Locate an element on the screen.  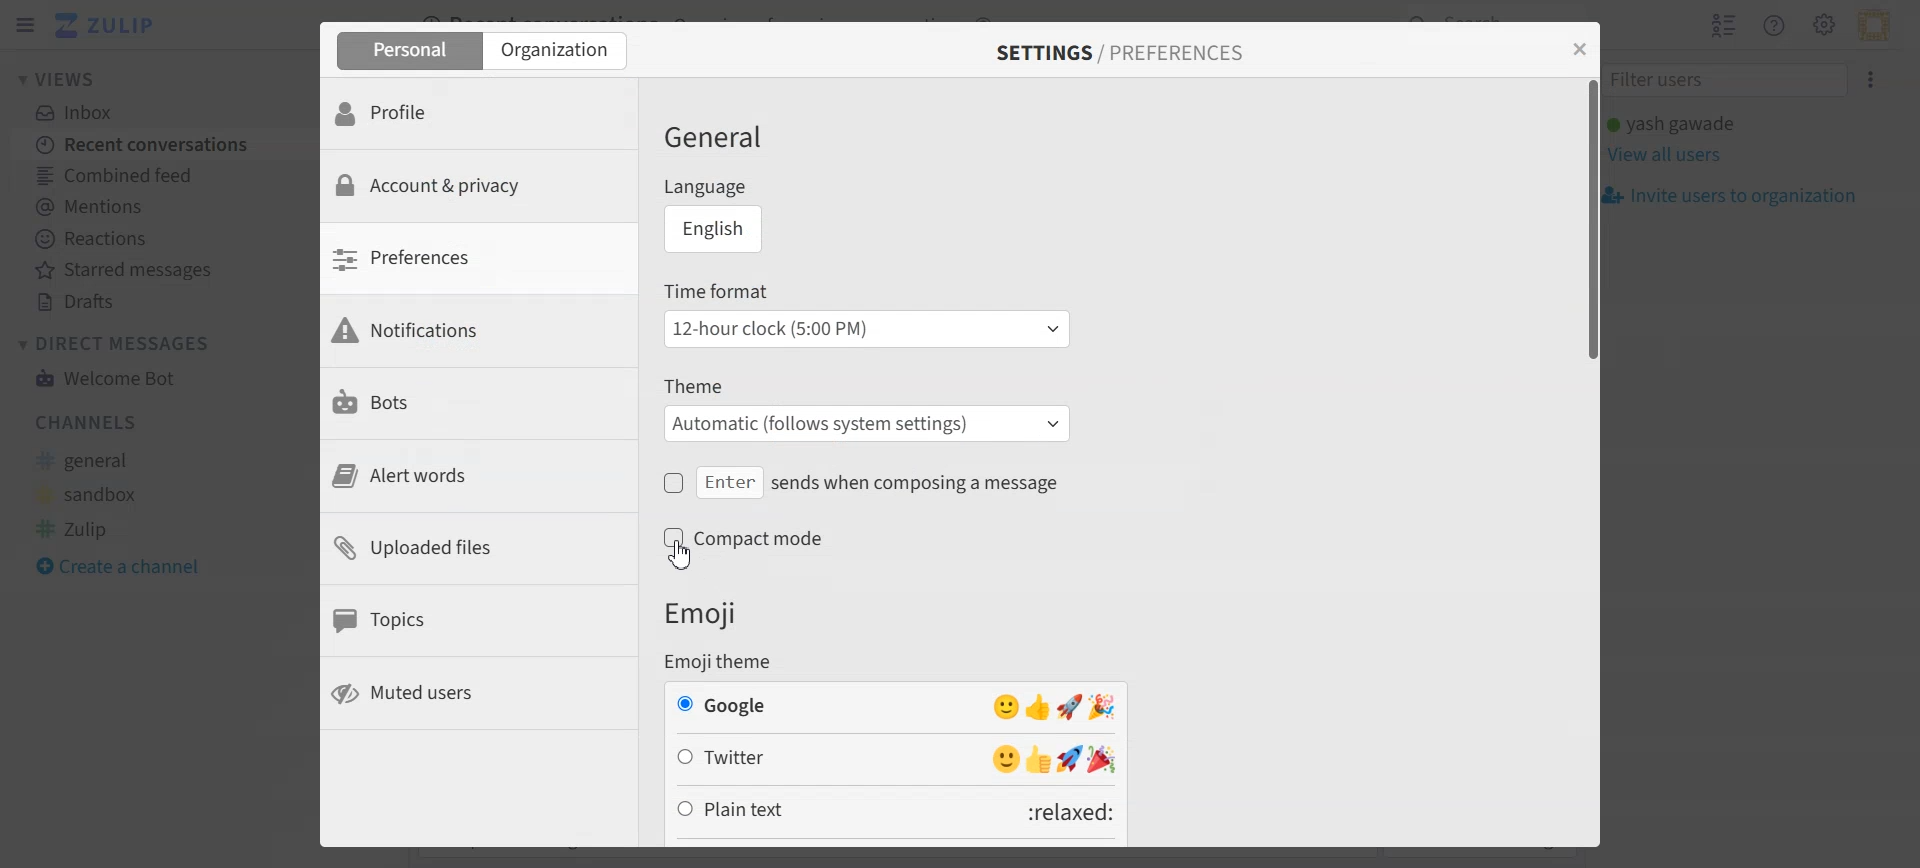
Emoji theme is located at coordinates (730, 662).